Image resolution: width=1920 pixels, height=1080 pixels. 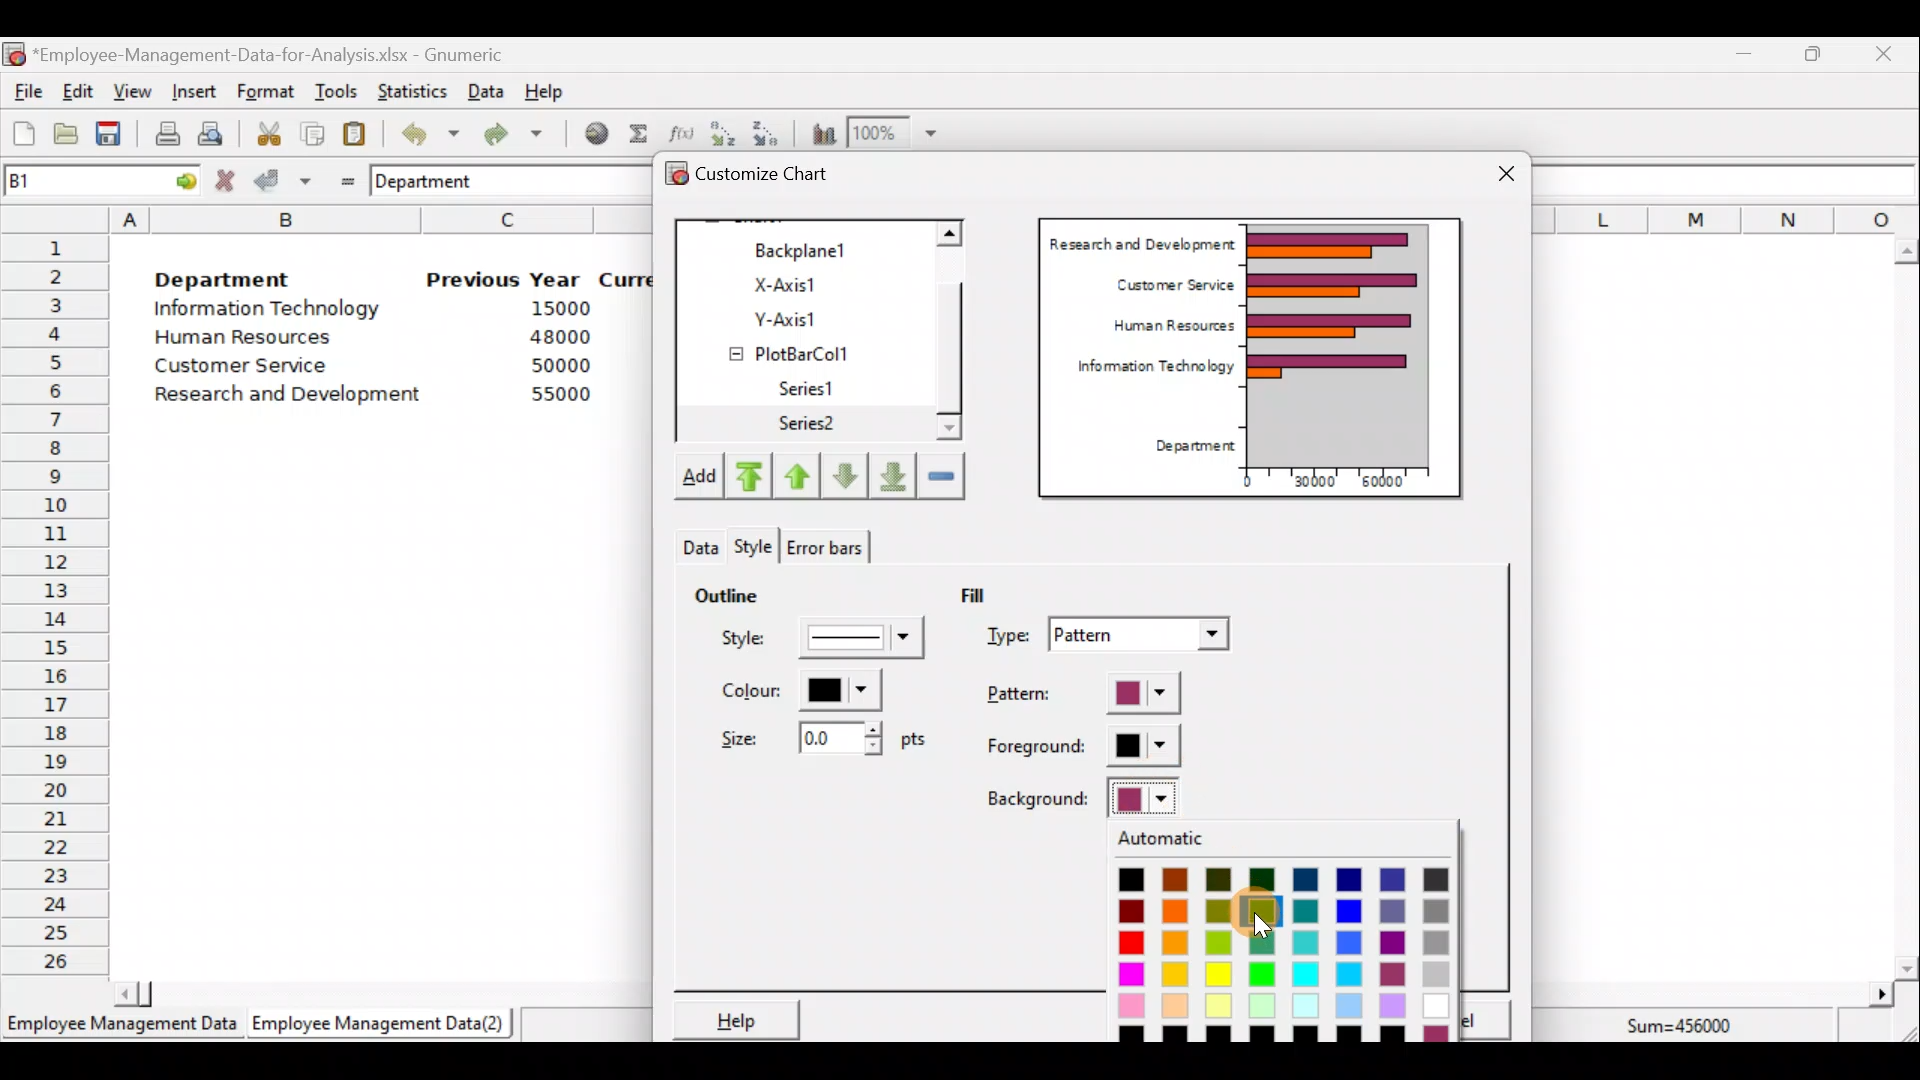 What do you see at coordinates (1087, 798) in the screenshot?
I see `Background` at bounding box center [1087, 798].